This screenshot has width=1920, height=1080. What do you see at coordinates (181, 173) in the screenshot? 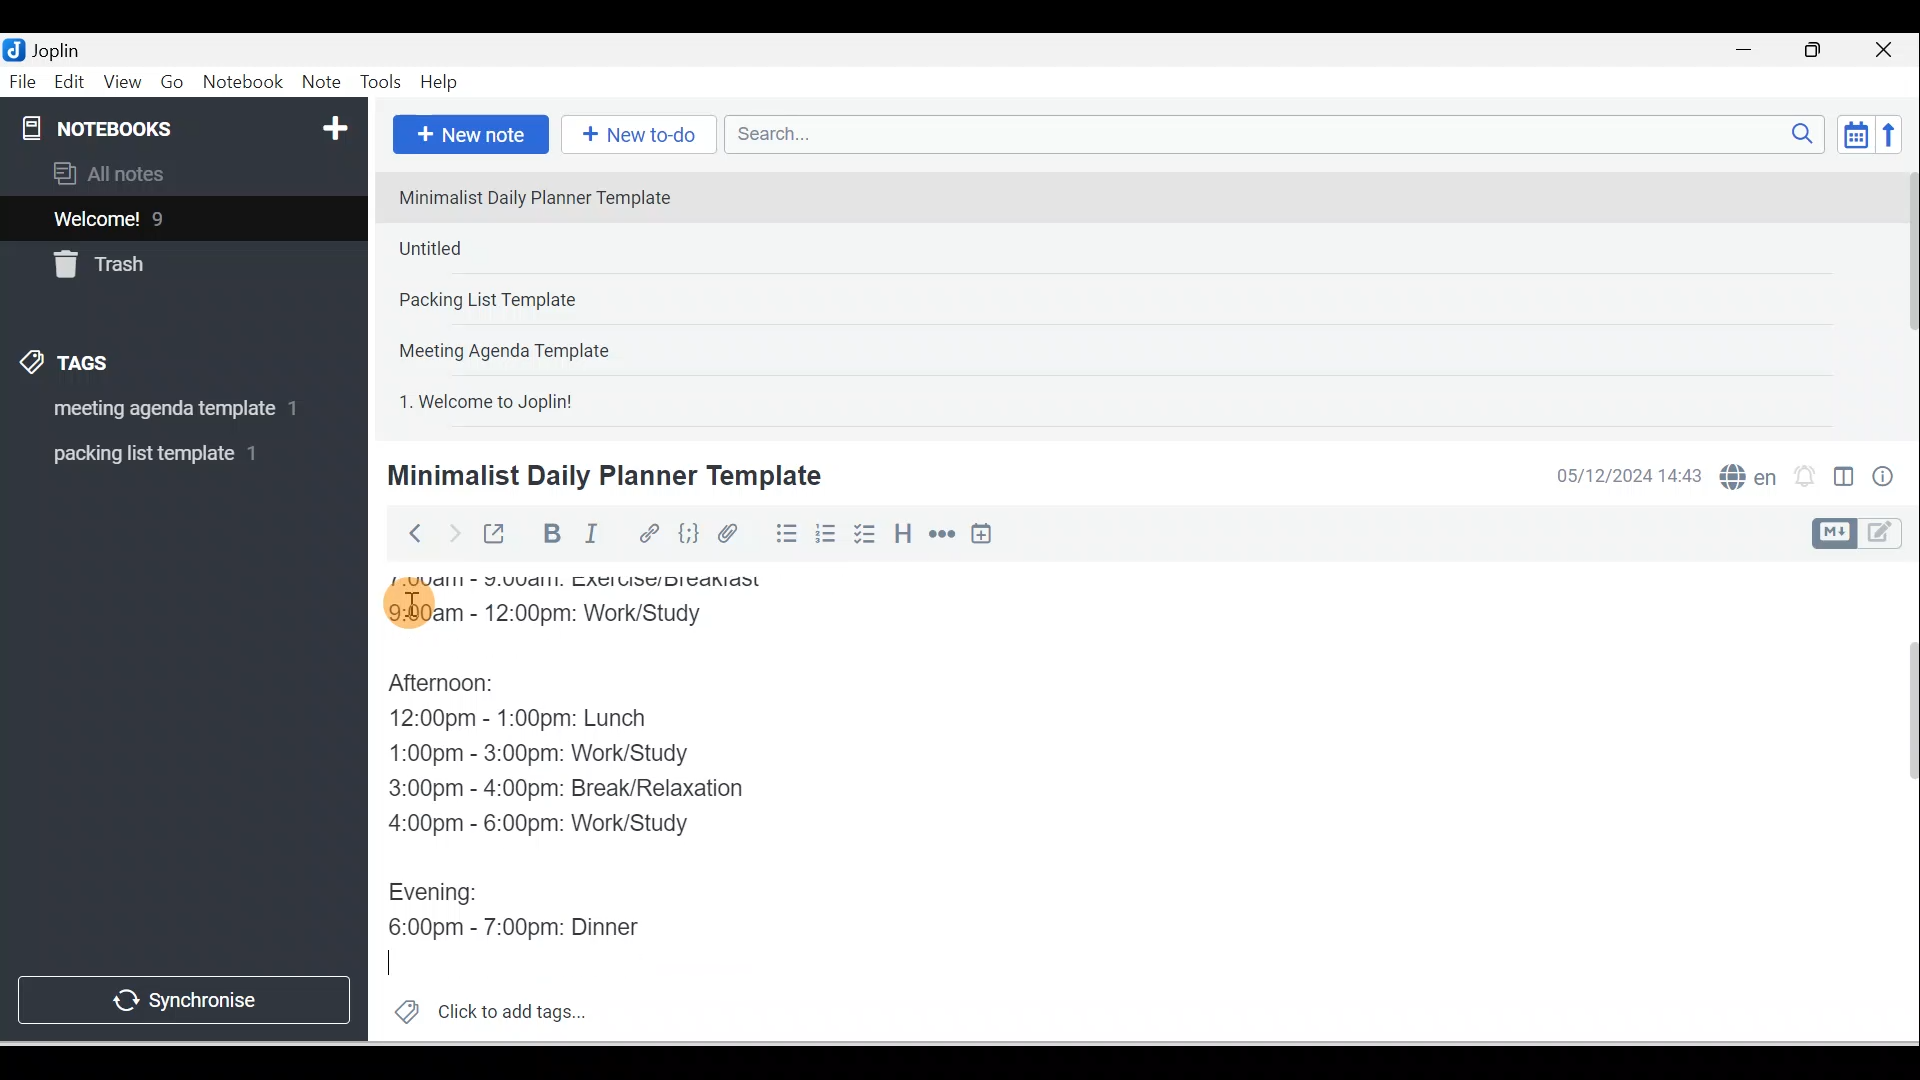
I see `All notes` at bounding box center [181, 173].